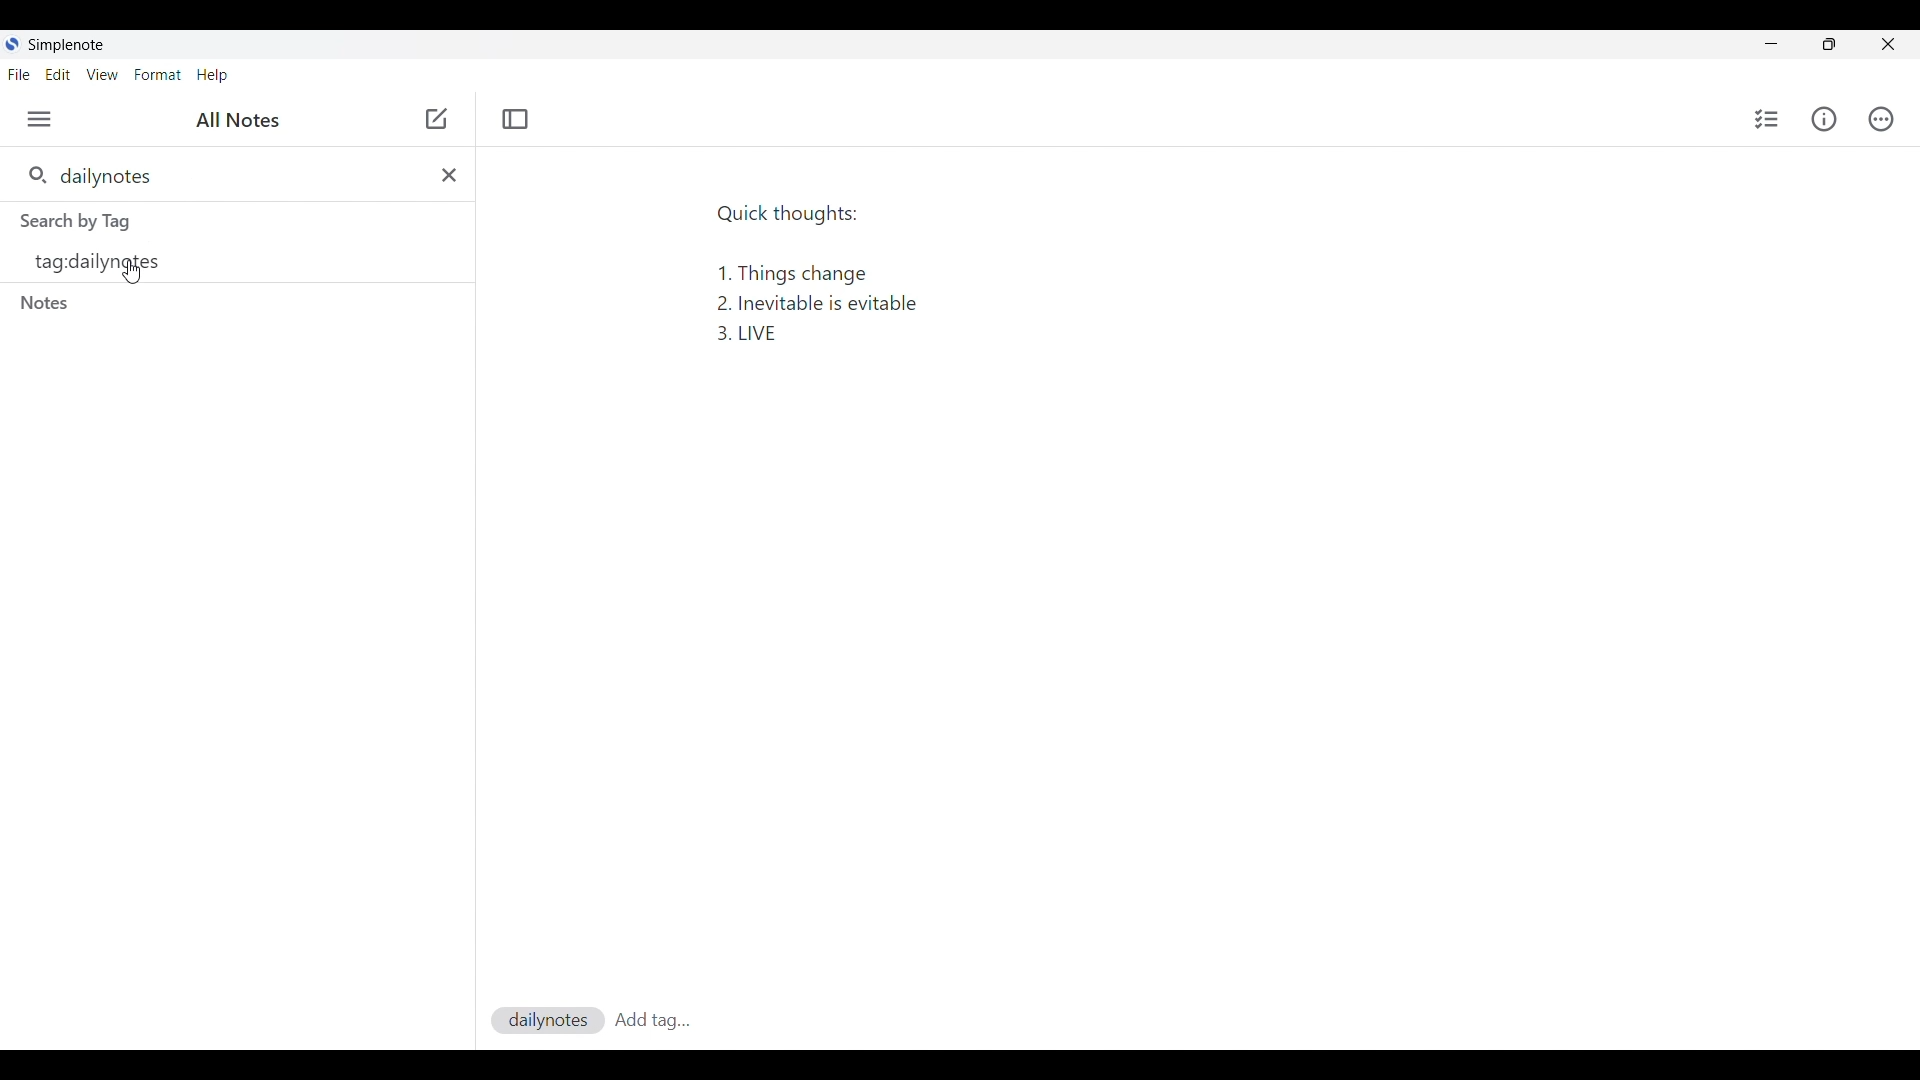  What do you see at coordinates (1823, 120) in the screenshot?
I see `Info` at bounding box center [1823, 120].